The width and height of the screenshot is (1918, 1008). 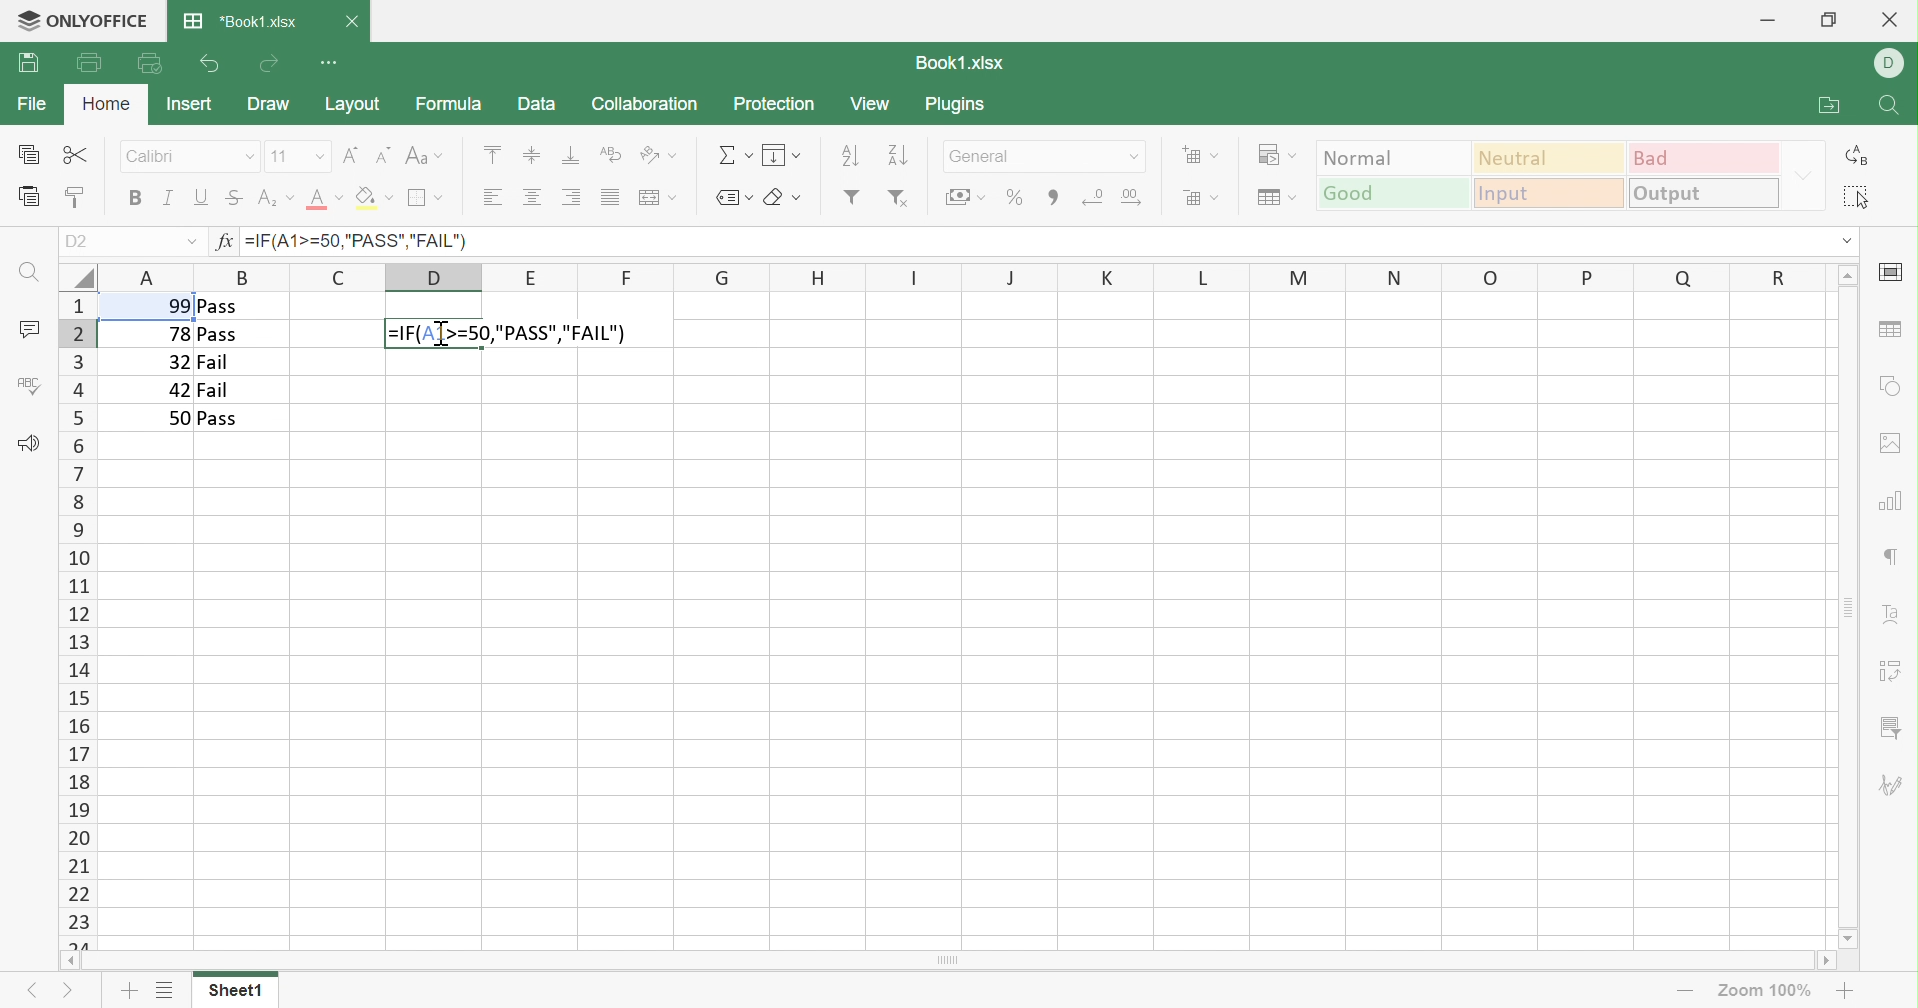 I want to click on Named ranges, so click(x=731, y=197).